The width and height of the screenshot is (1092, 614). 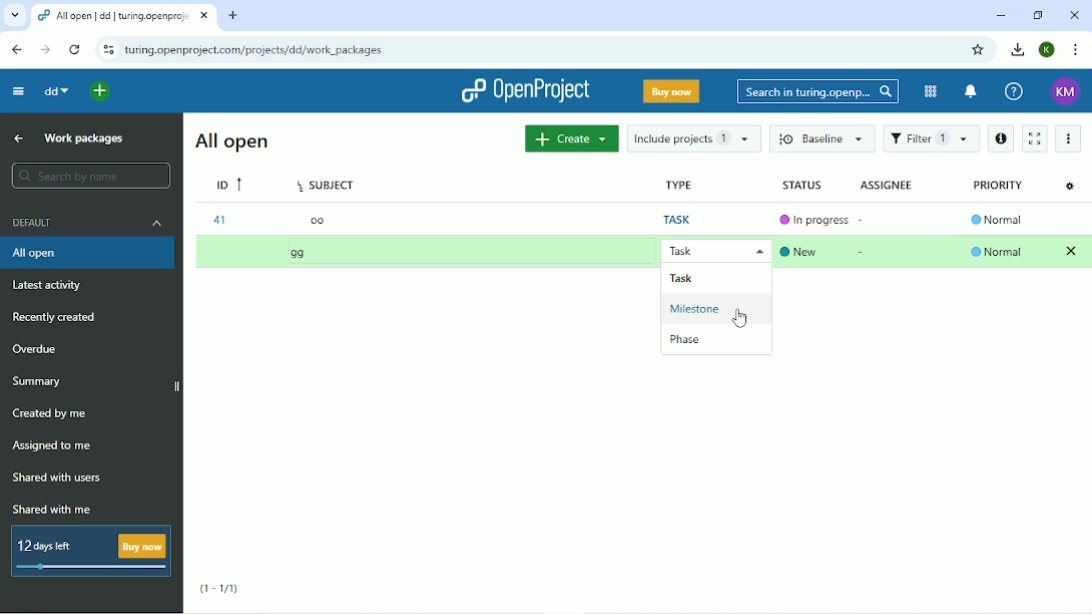 What do you see at coordinates (670, 93) in the screenshot?
I see `Buy now` at bounding box center [670, 93].